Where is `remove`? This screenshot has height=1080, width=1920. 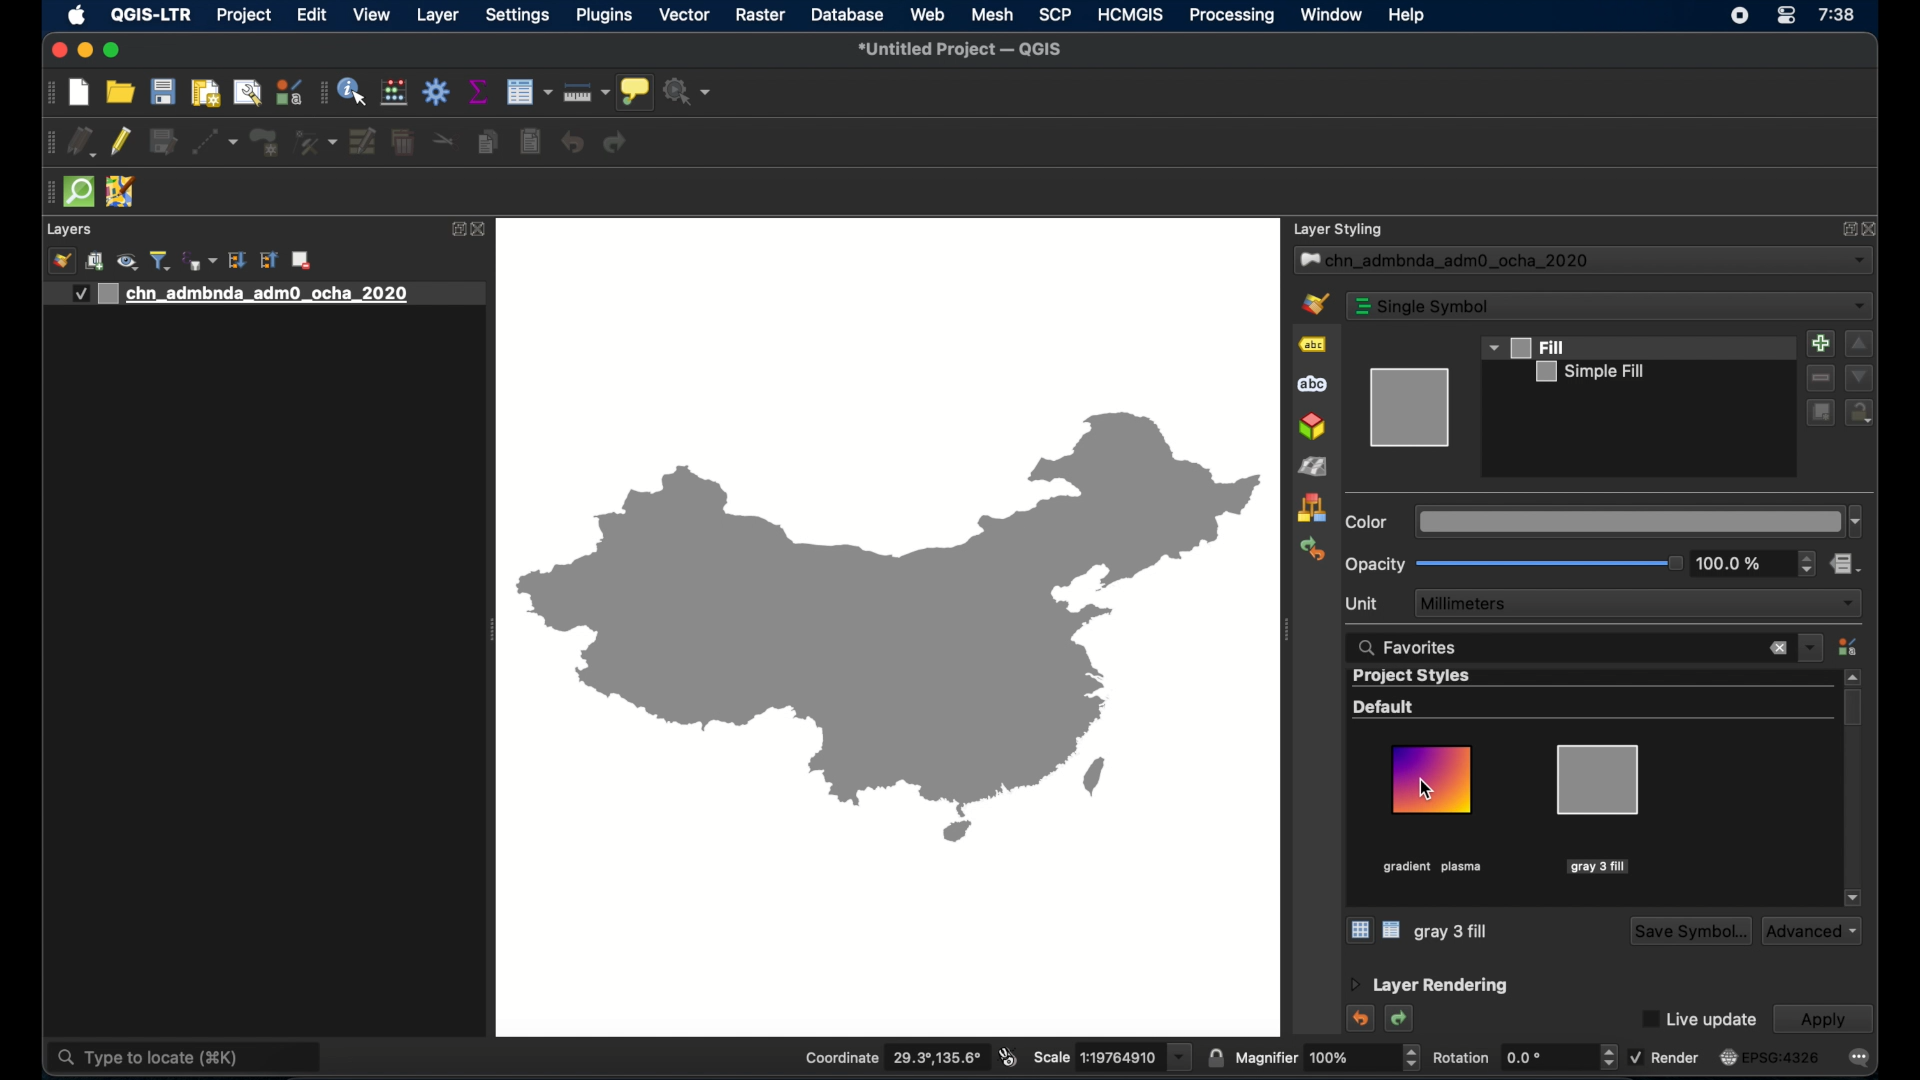
remove is located at coordinates (1819, 378).